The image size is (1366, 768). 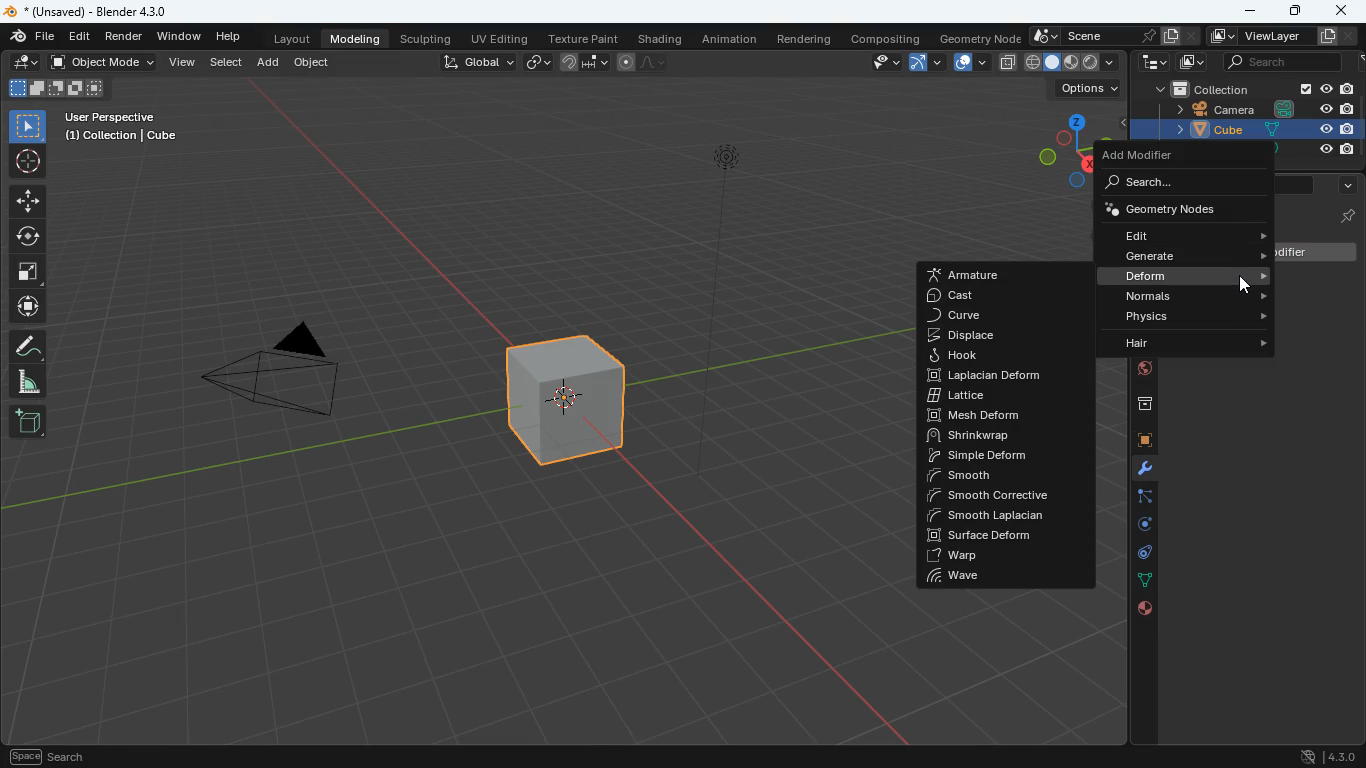 What do you see at coordinates (1192, 257) in the screenshot?
I see `generate` at bounding box center [1192, 257].